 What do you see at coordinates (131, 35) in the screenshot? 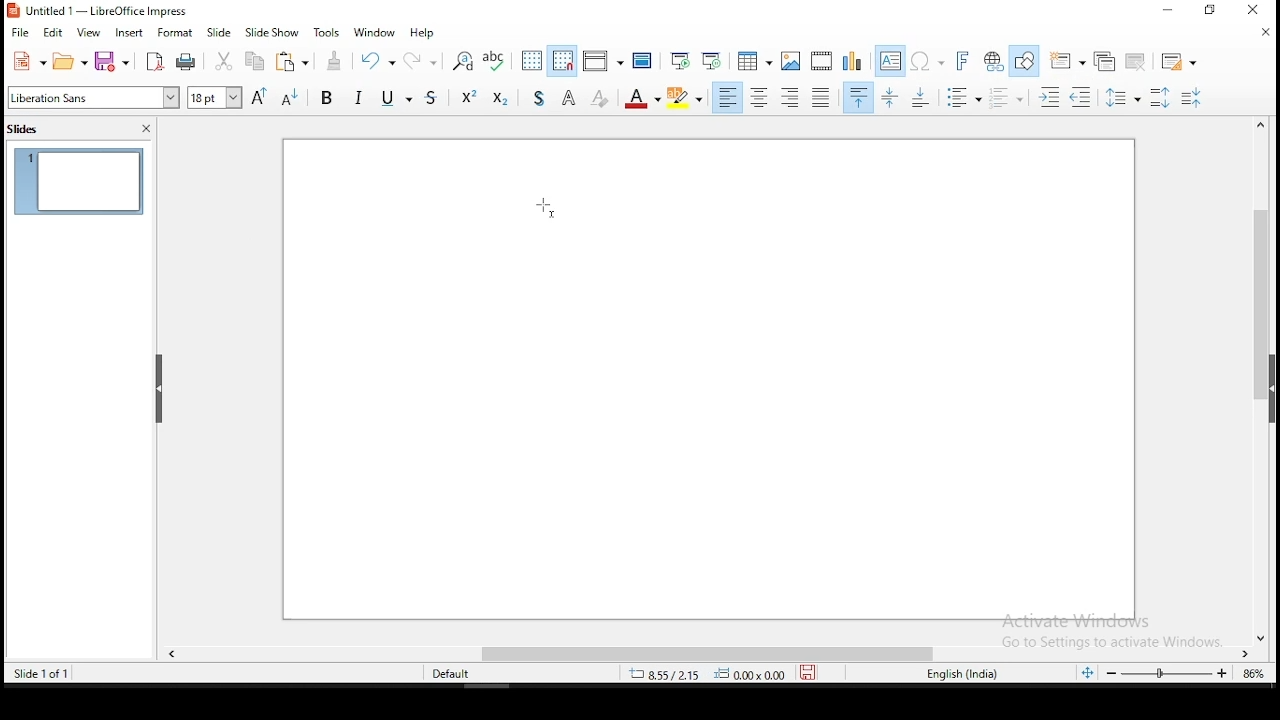
I see `insert` at bounding box center [131, 35].